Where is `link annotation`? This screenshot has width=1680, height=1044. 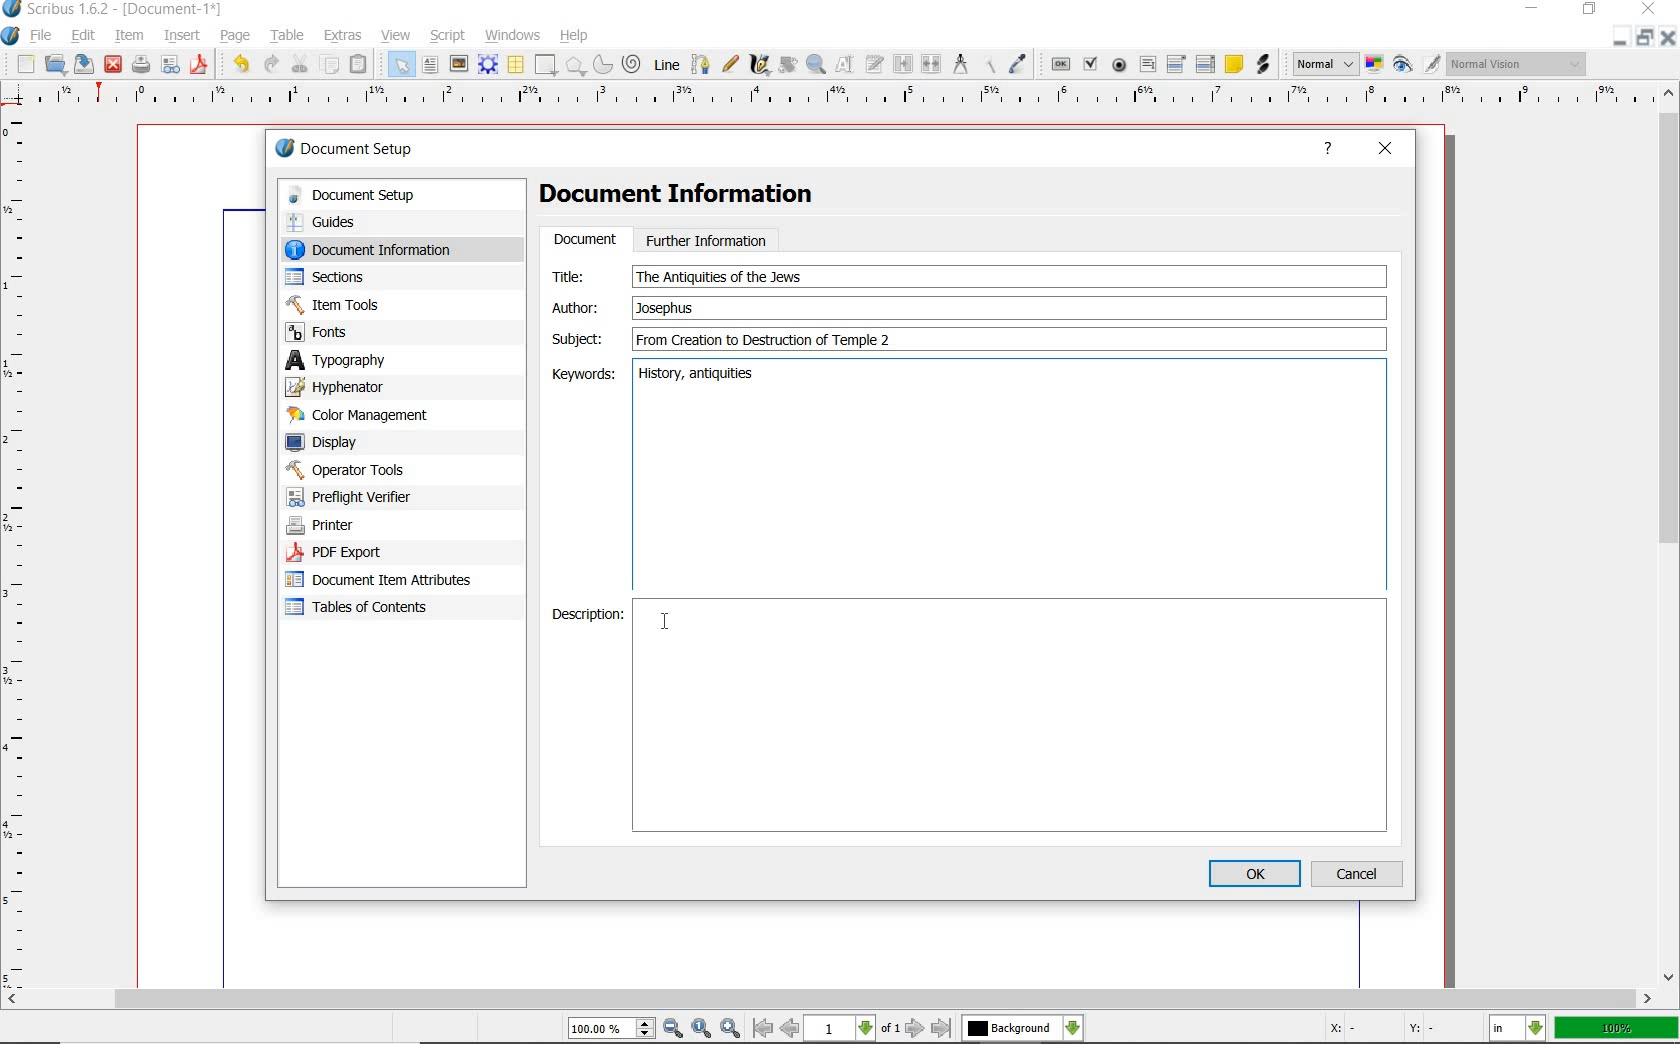 link annotation is located at coordinates (1262, 65).